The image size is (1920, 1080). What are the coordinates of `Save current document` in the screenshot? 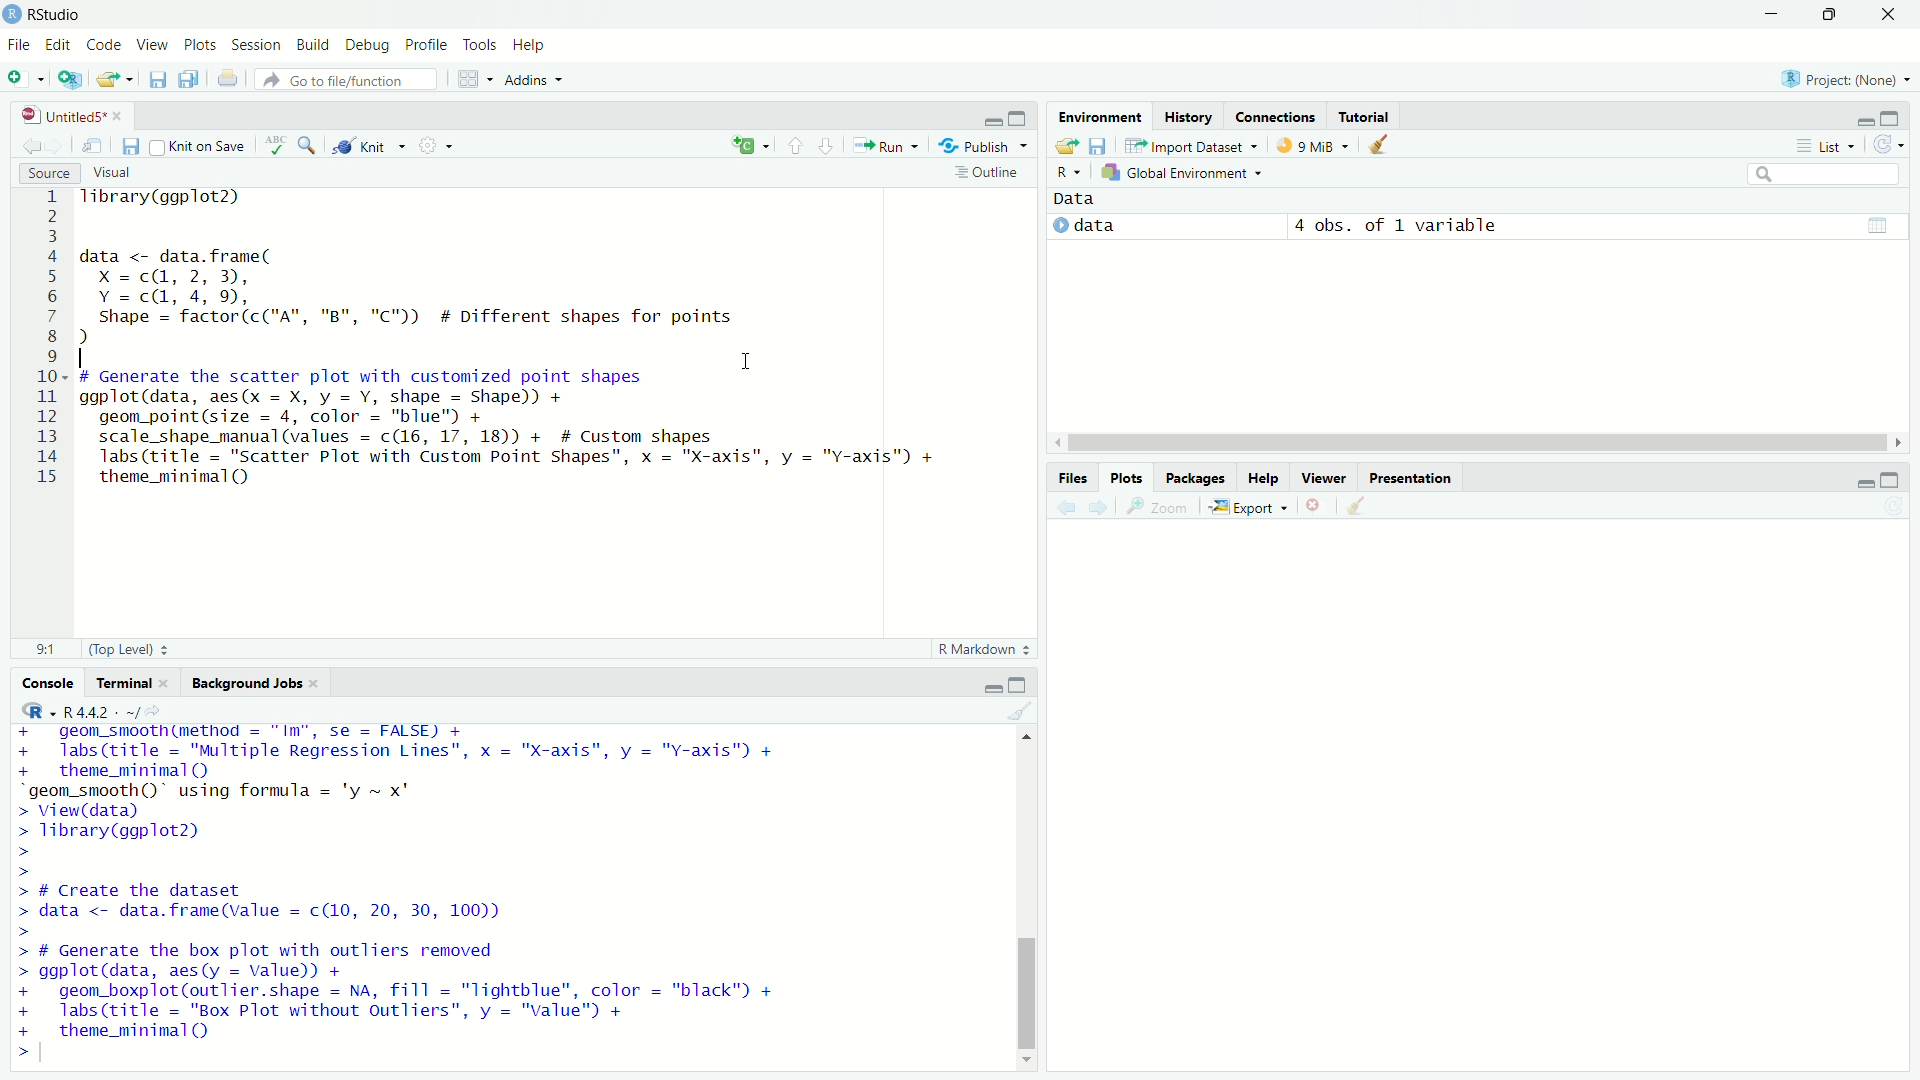 It's located at (131, 146).